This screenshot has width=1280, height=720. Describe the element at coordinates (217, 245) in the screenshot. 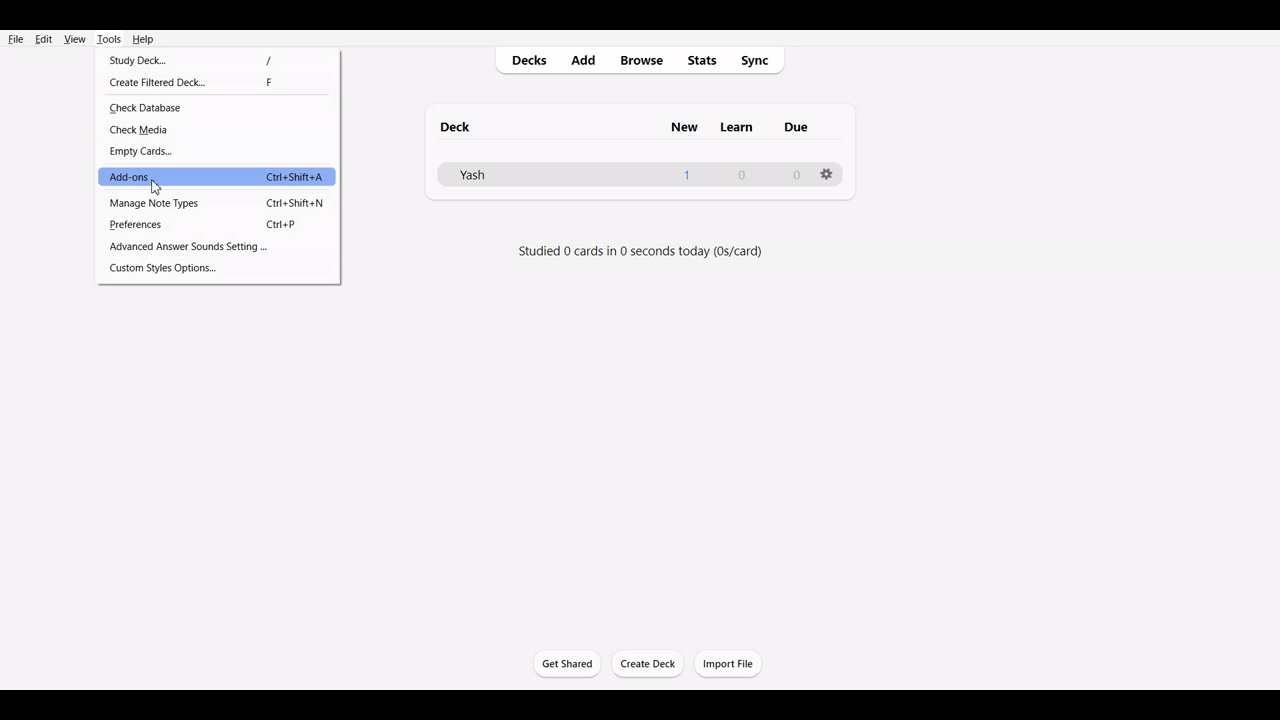

I see `Advance Answer Sound Settings` at that location.